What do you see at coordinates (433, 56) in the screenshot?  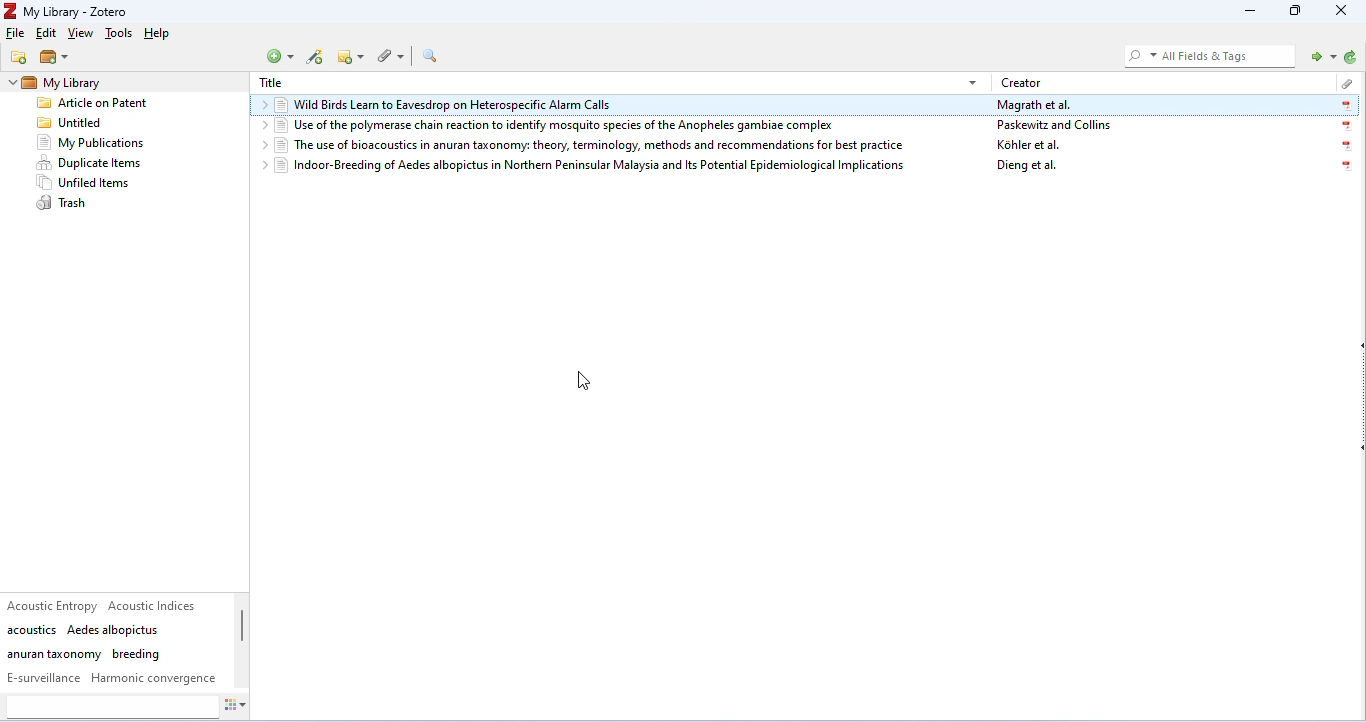 I see `advanced search` at bounding box center [433, 56].